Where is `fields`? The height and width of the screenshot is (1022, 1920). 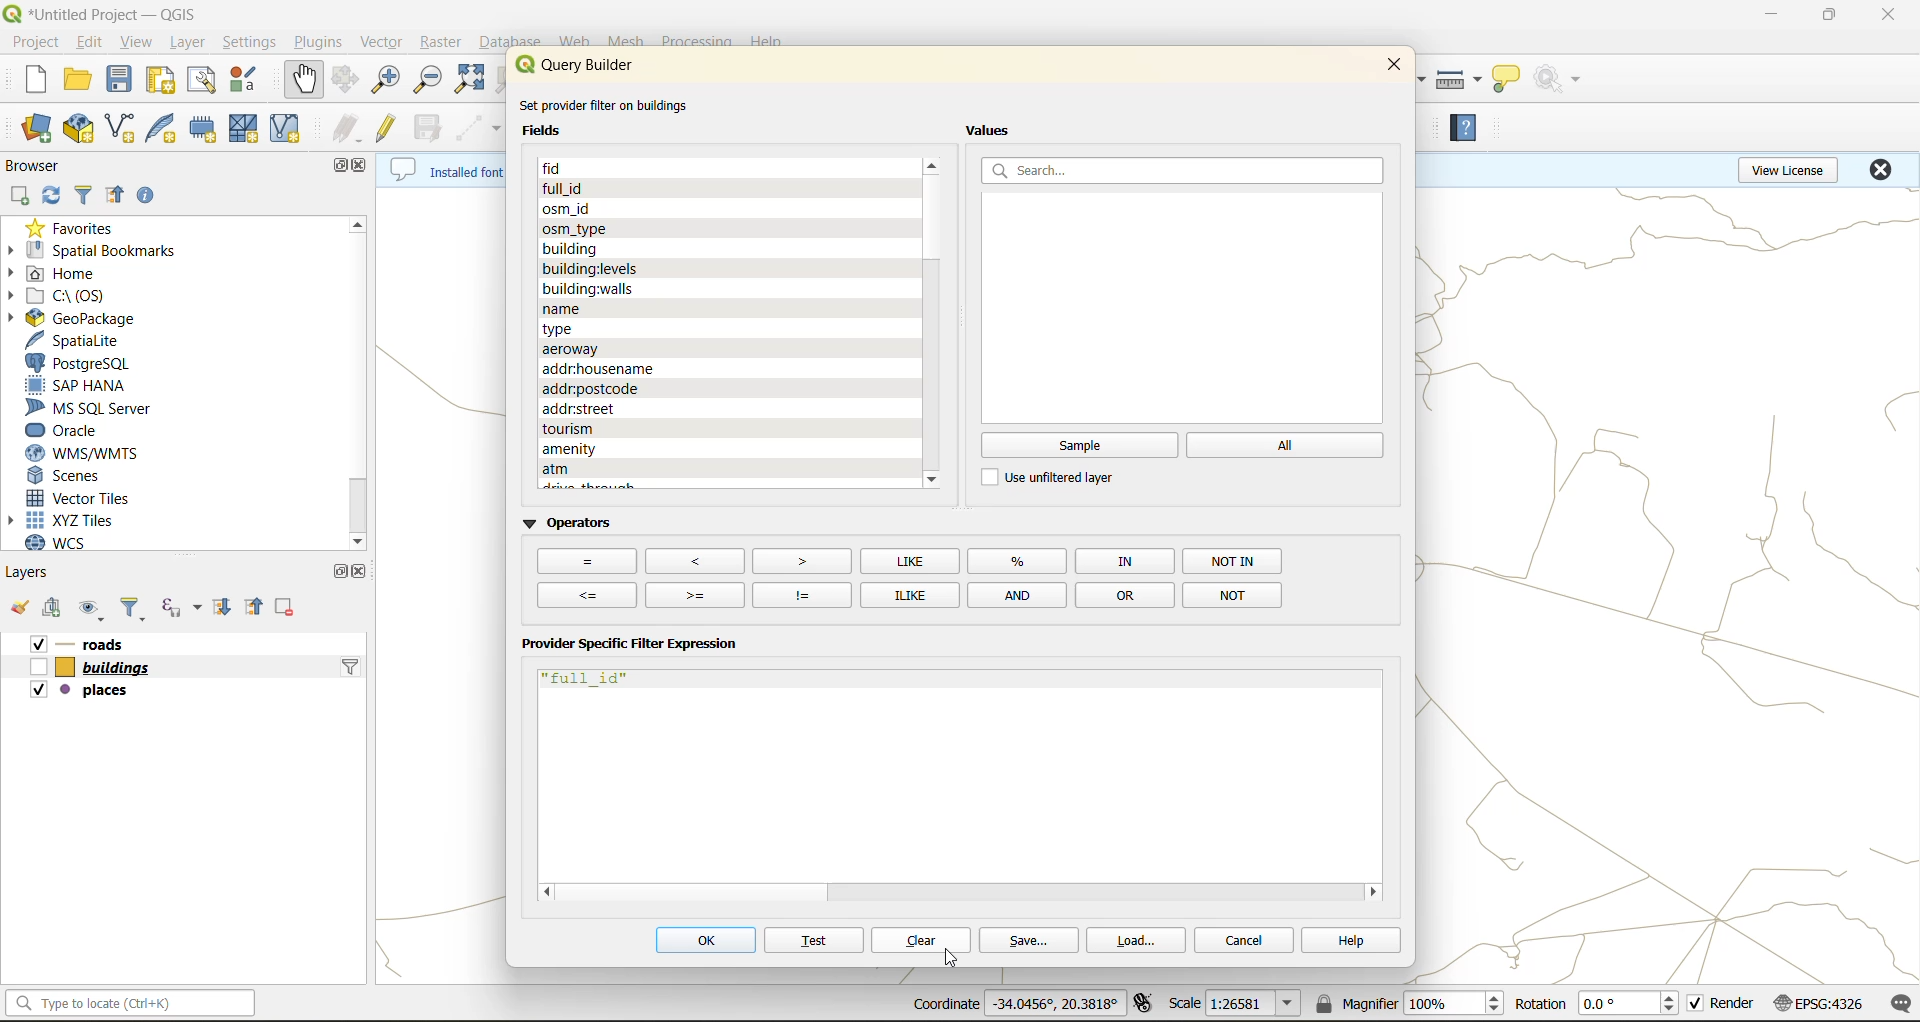 fields is located at coordinates (559, 307).